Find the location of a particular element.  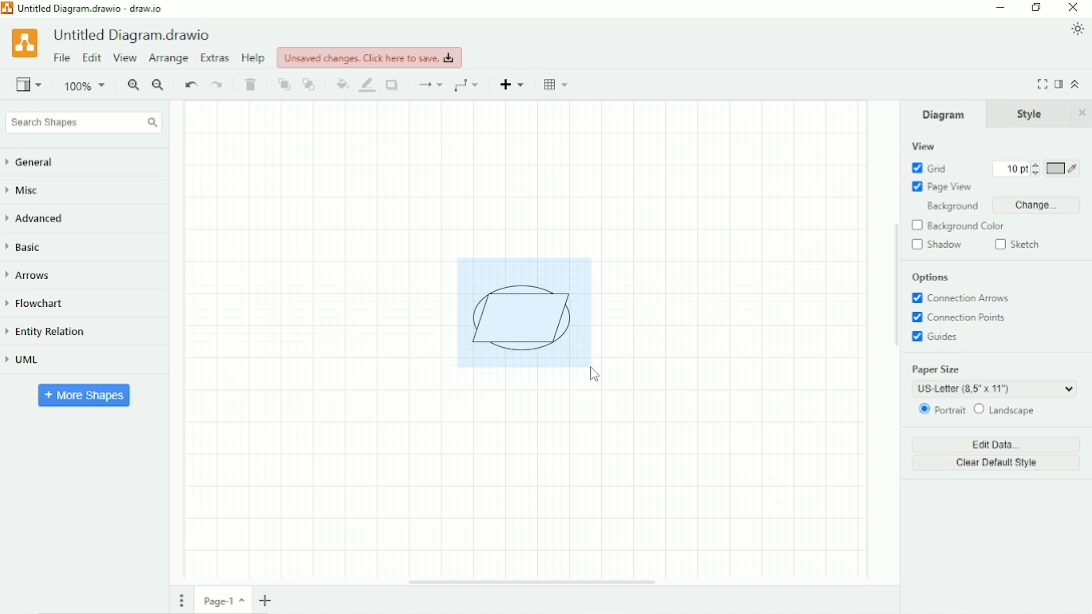

Vertical scrollbar is located at coordinates (894, 286).